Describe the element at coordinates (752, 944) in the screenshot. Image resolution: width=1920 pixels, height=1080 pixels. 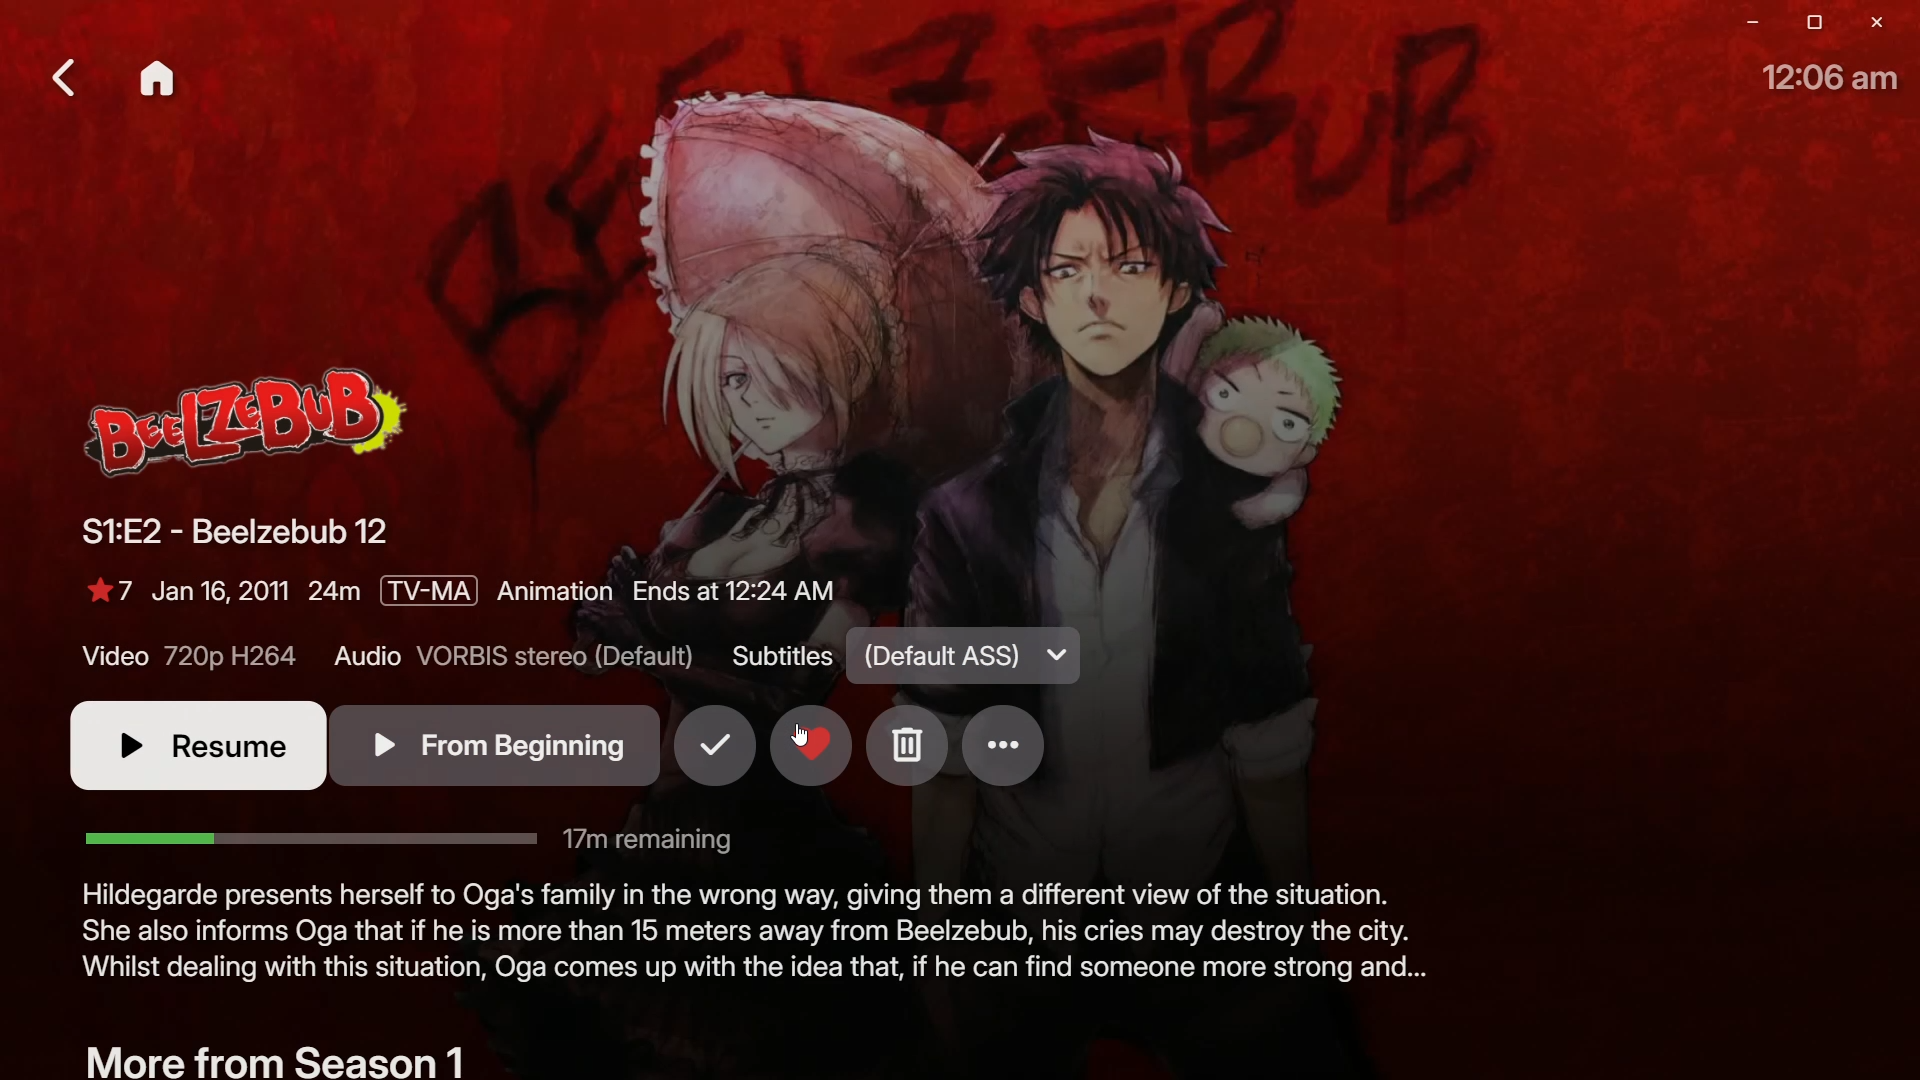
I see `Synopsis` at that location.